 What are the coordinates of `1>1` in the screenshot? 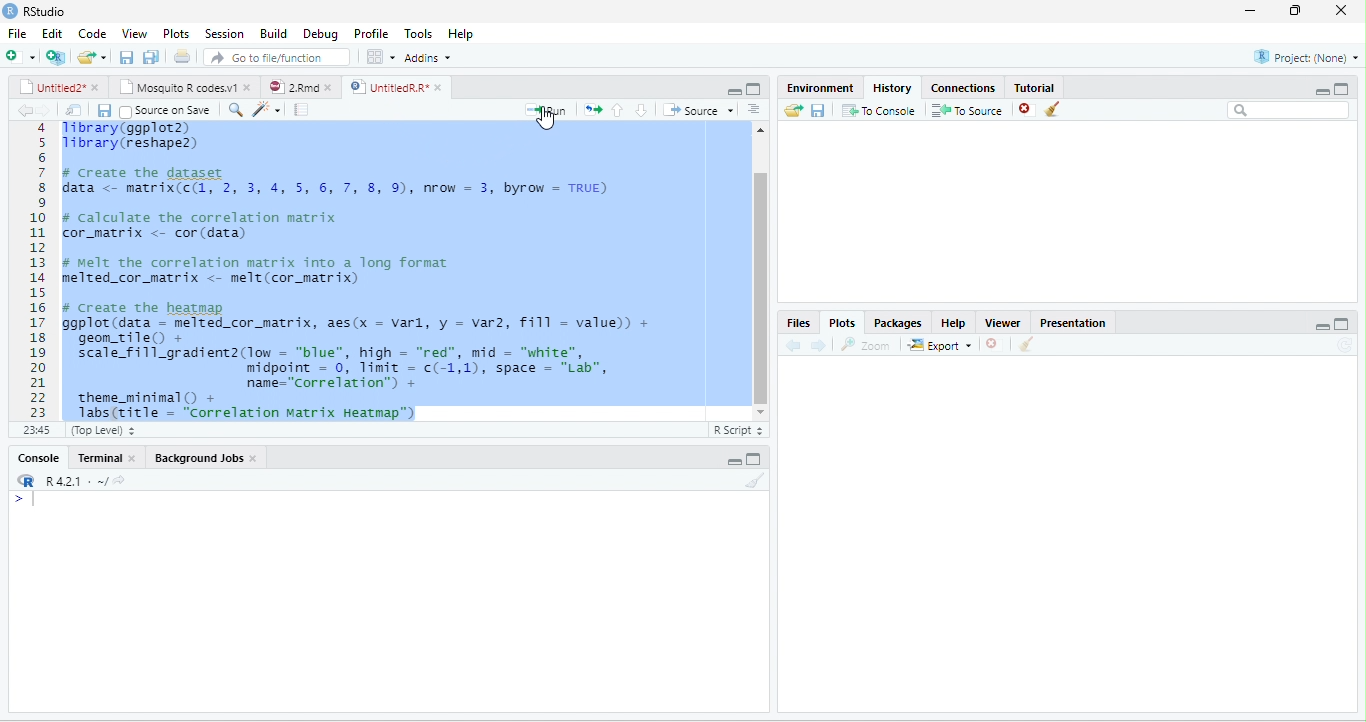 It's located at (35, 429).